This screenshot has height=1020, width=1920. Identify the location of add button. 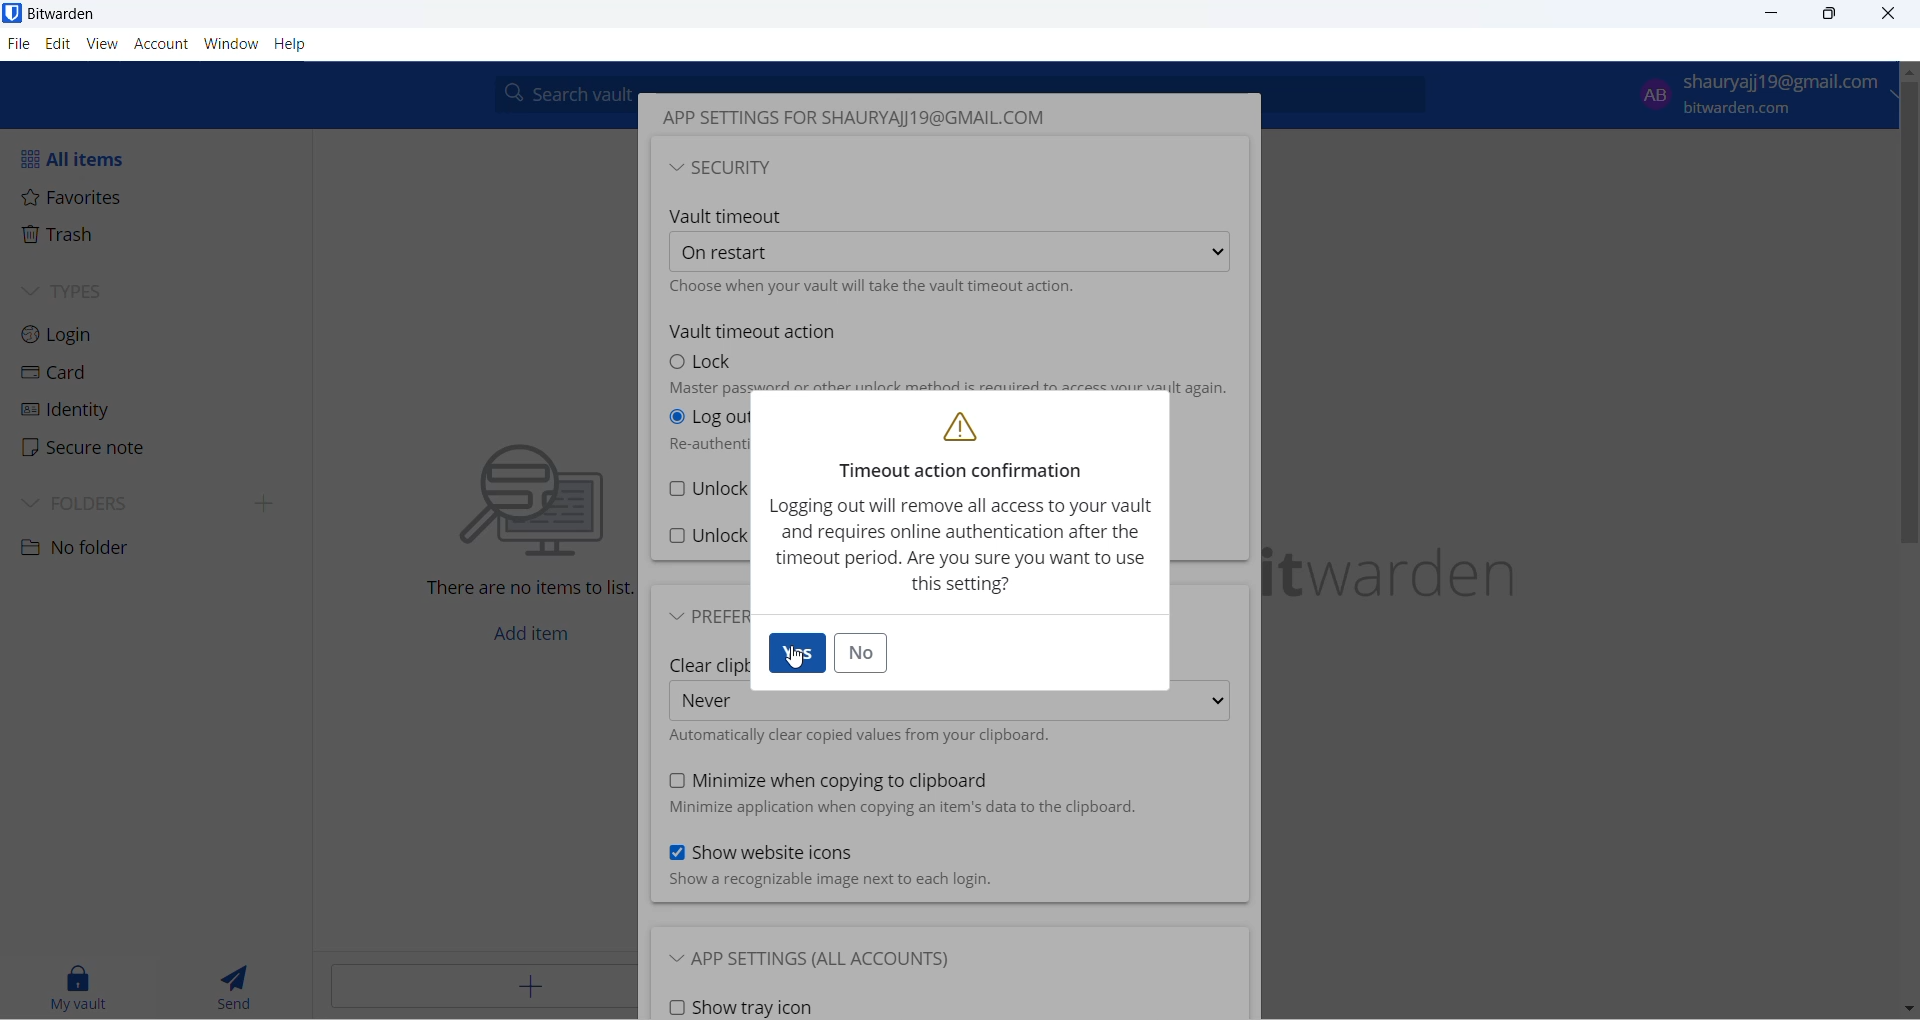
(475, 988).